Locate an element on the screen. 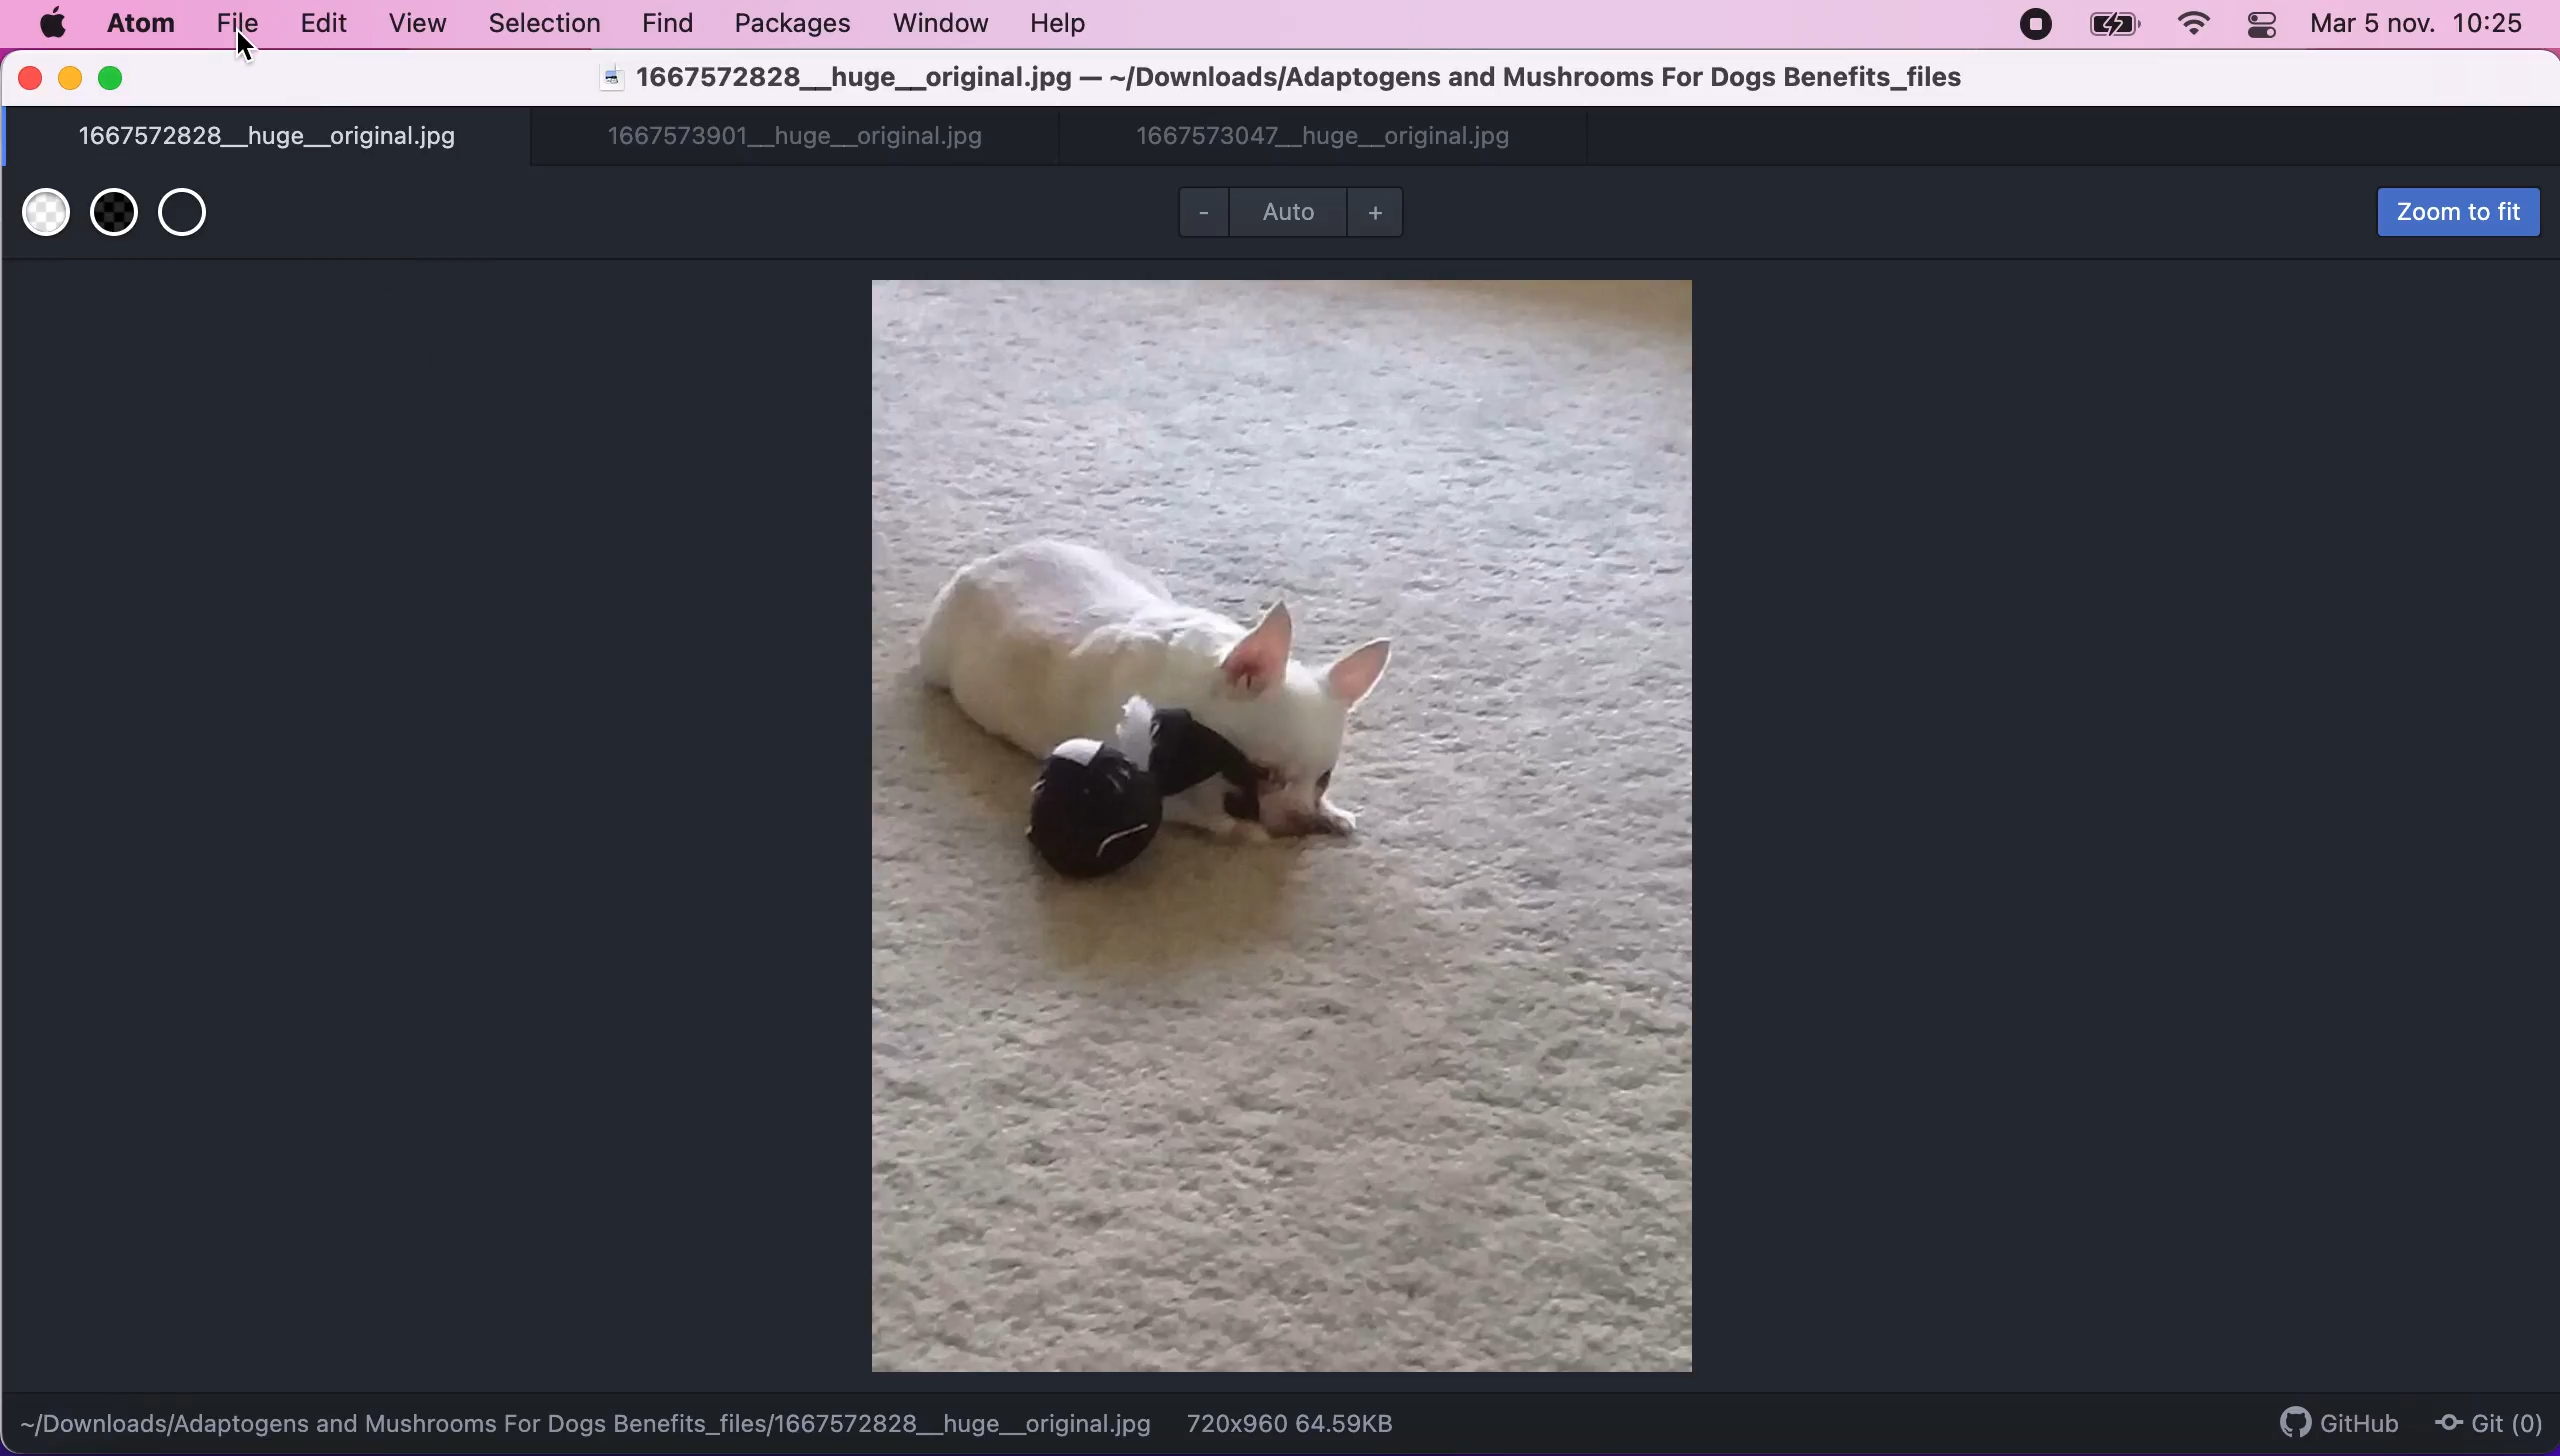 This screenshot has height=1456, width=2560. file image is located at coordinates (1283, 824).